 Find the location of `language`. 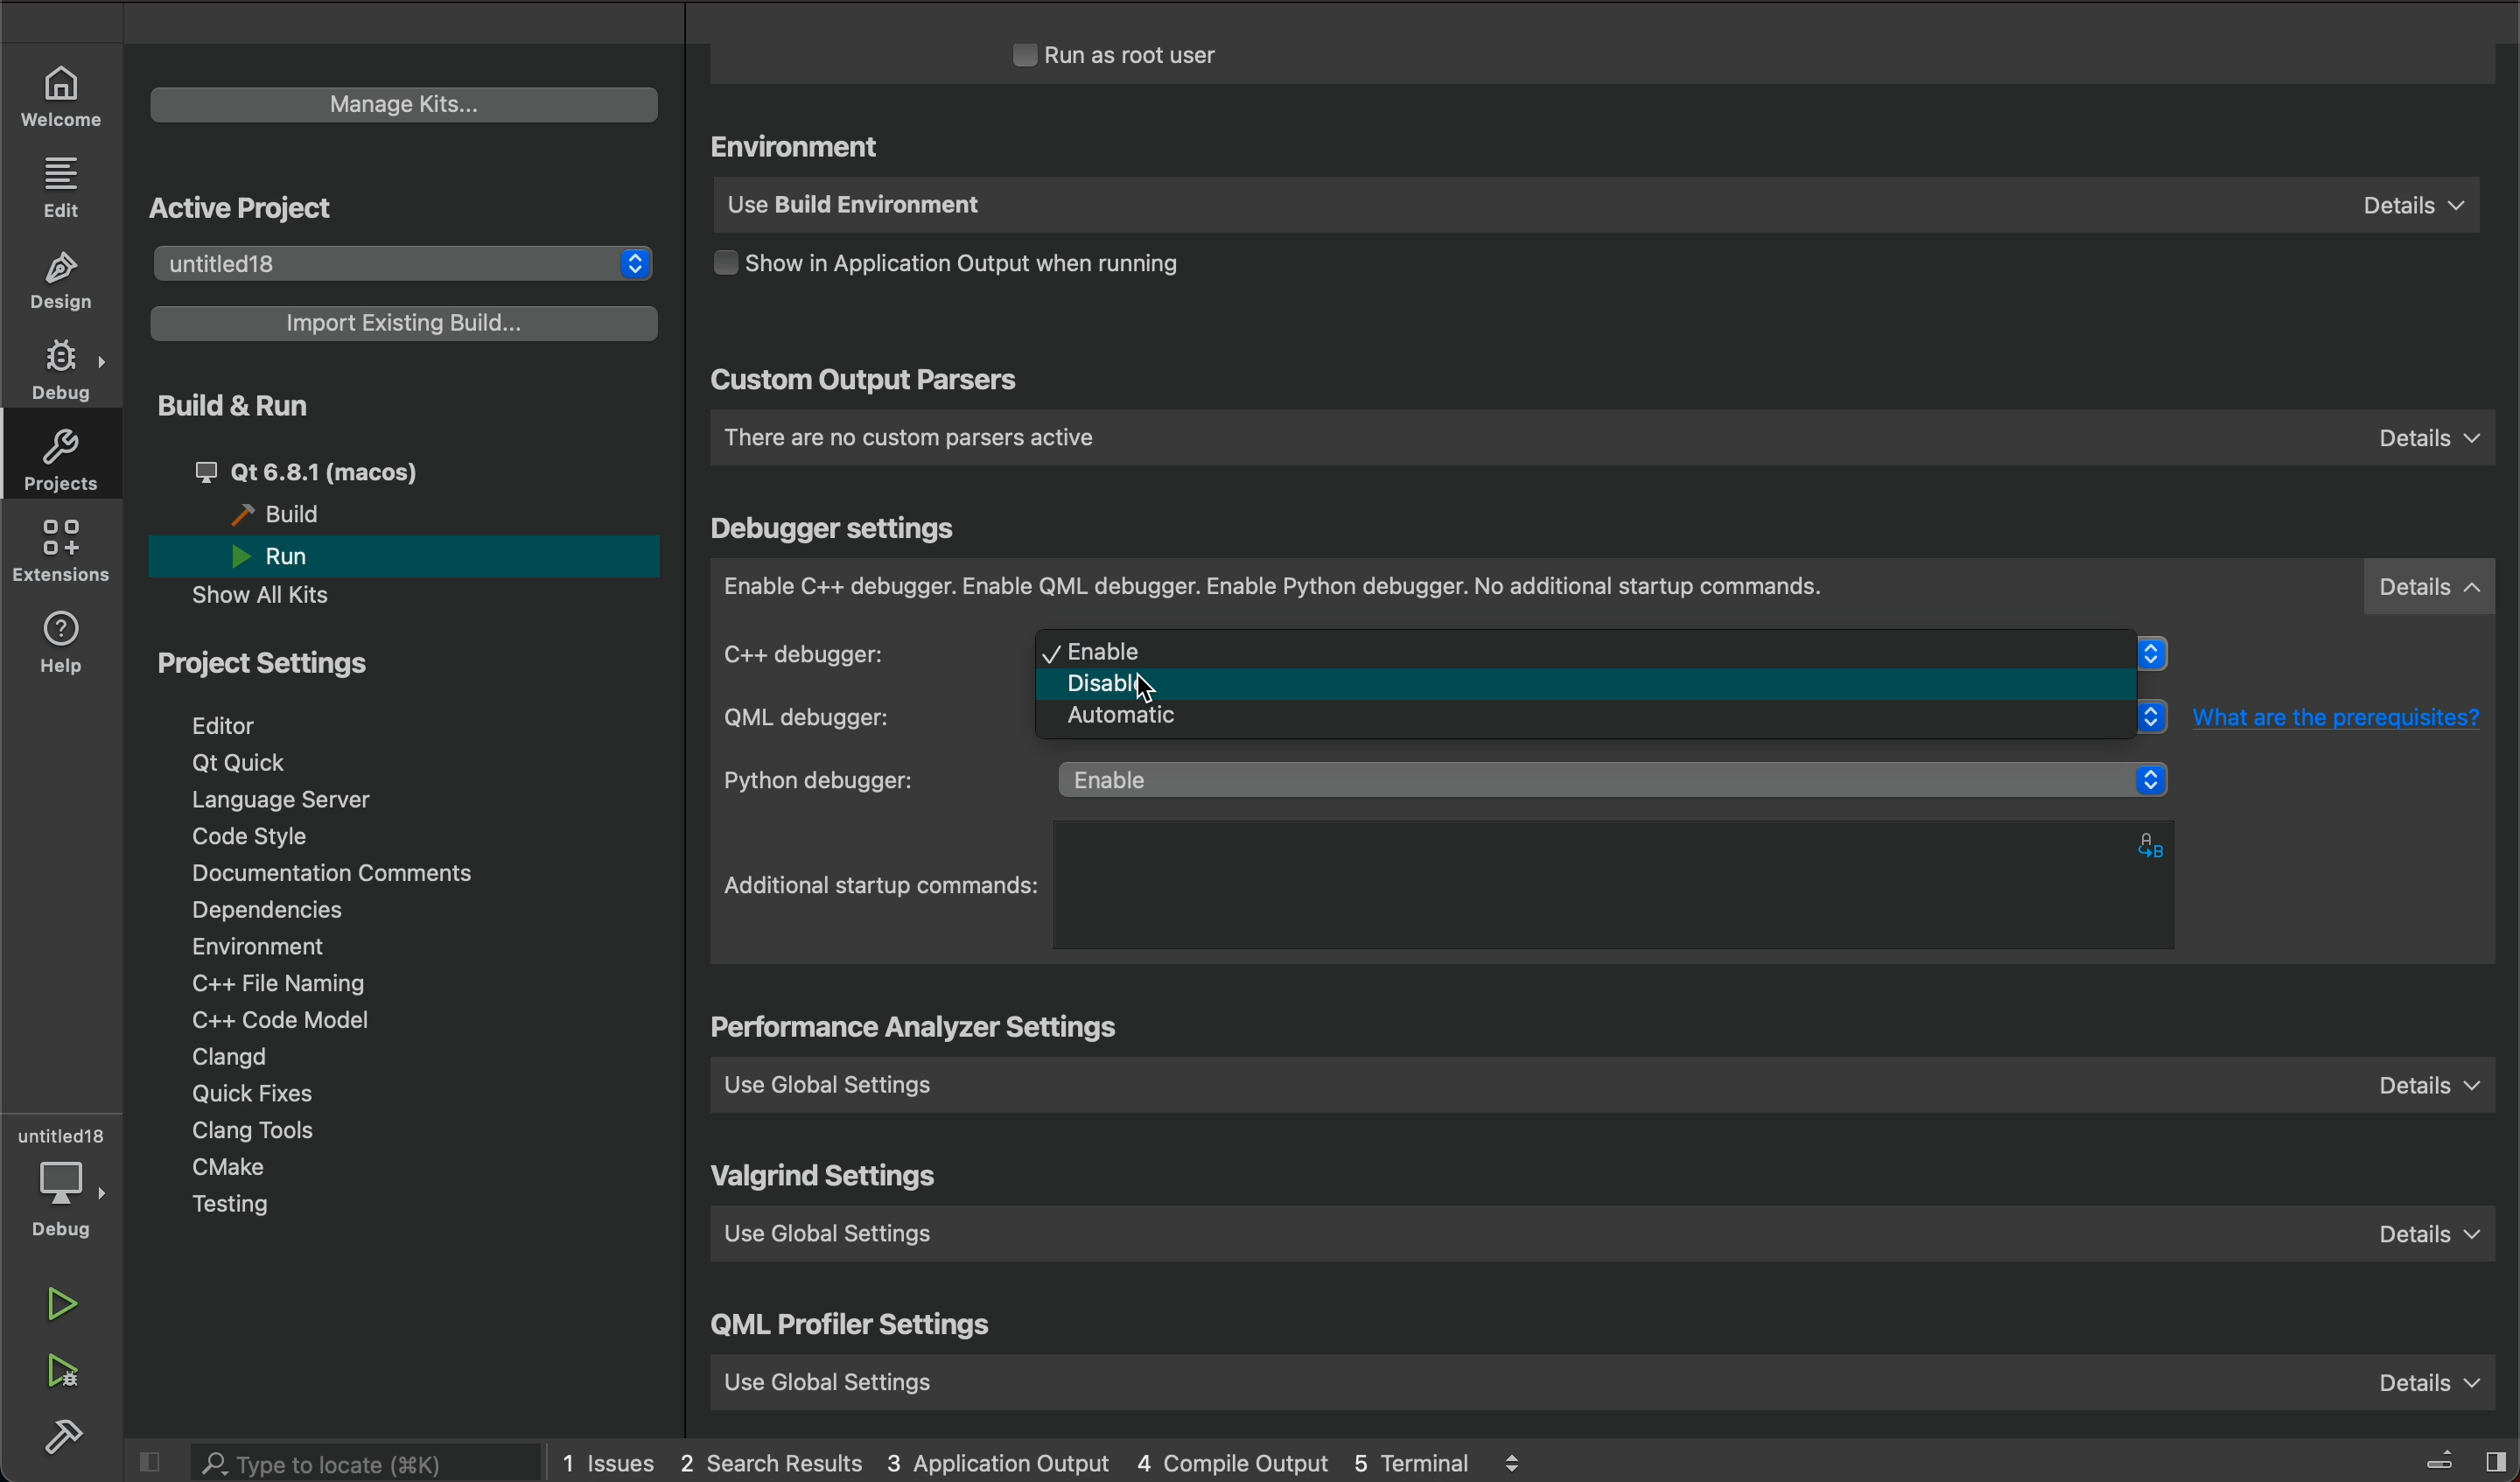

language is located at coordinates (298, 800).